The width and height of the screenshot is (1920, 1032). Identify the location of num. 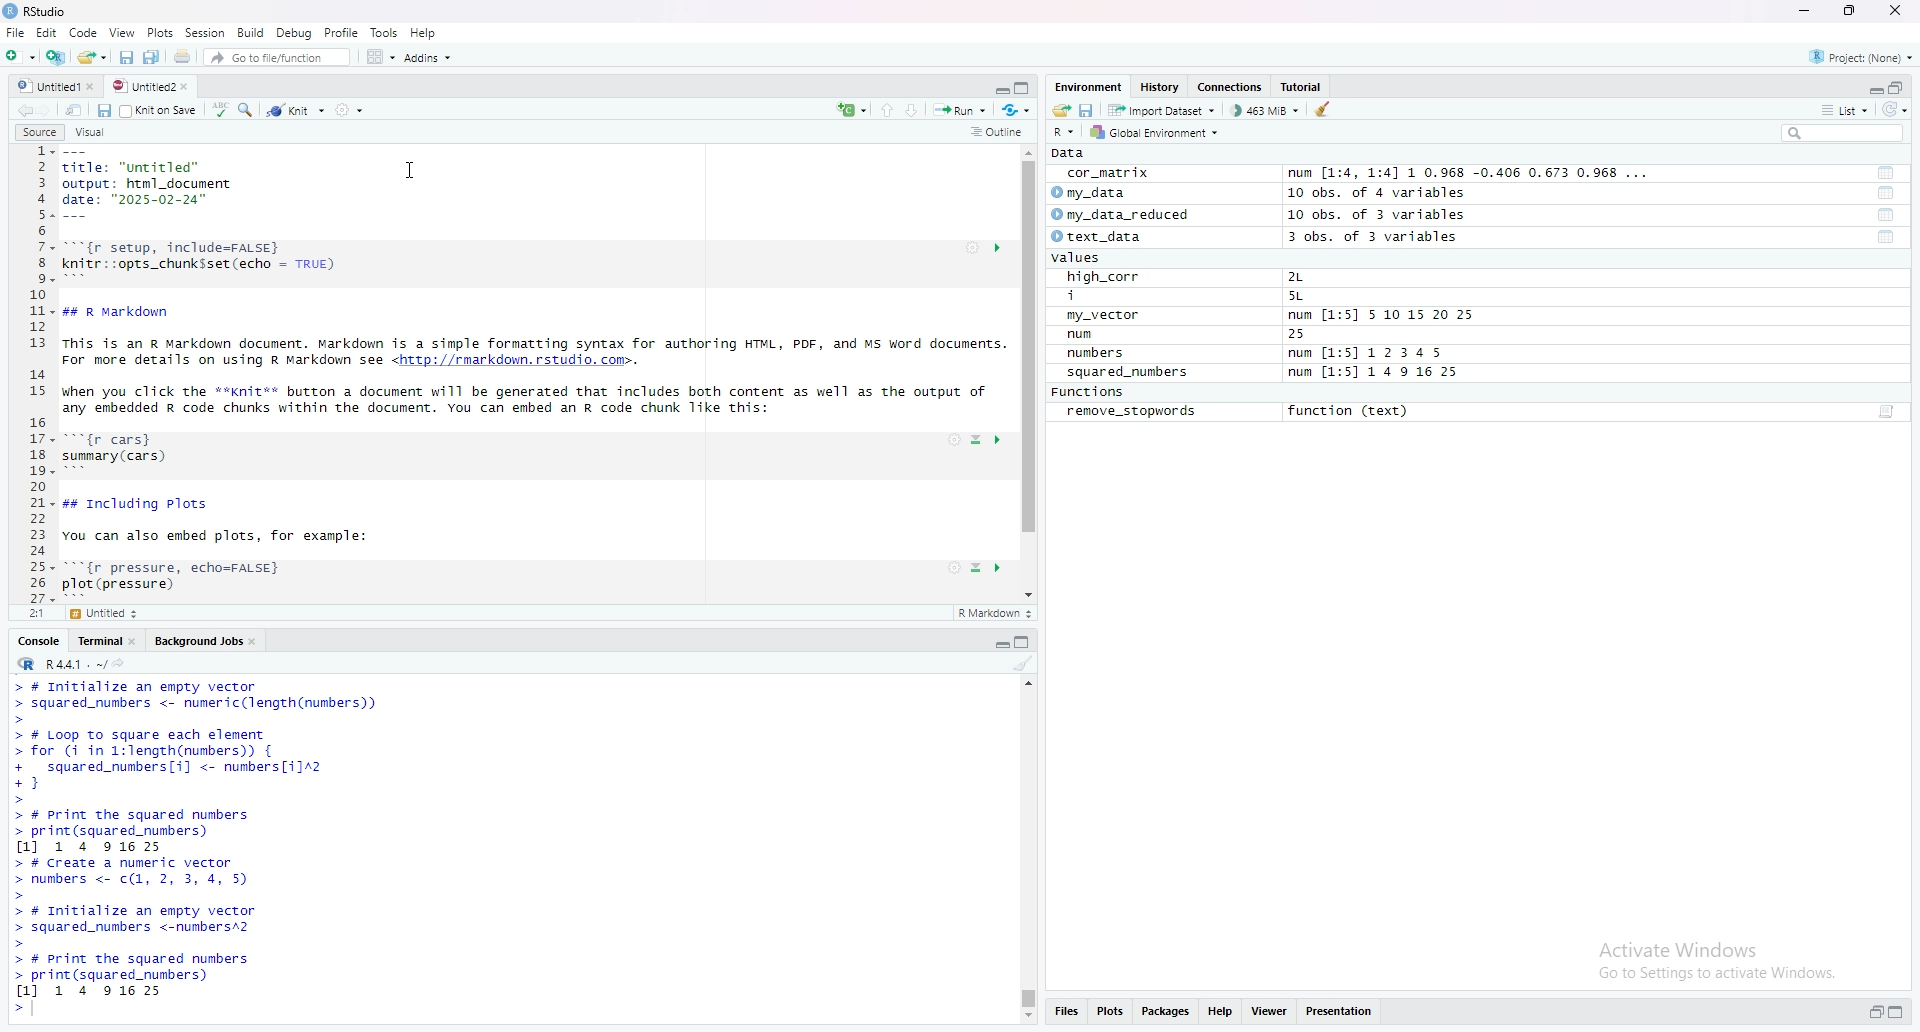
(1085, 335).